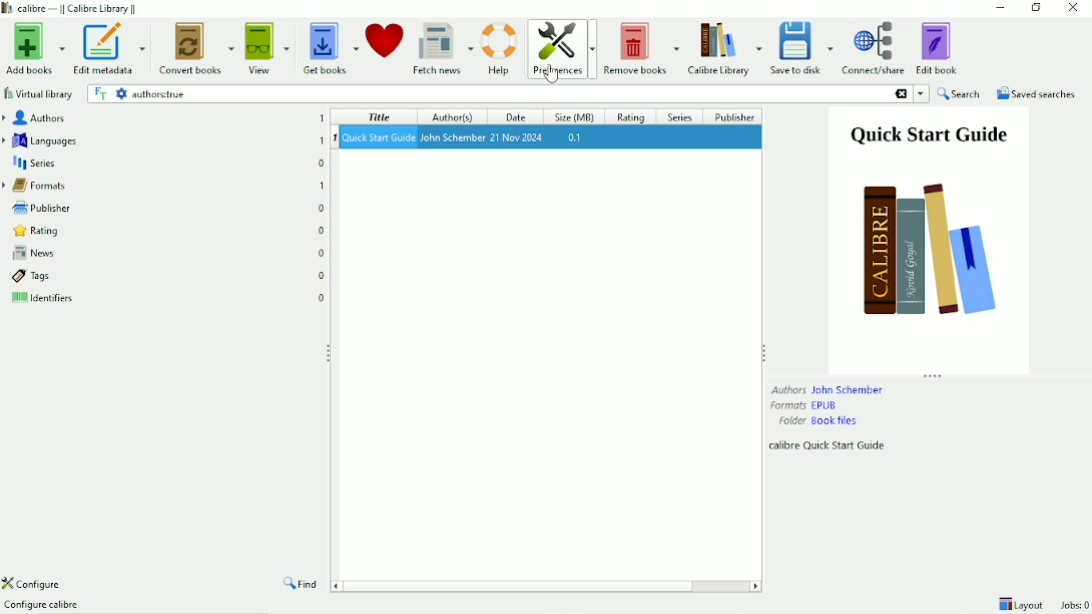  I want to click on Resize, so click(934, 378).